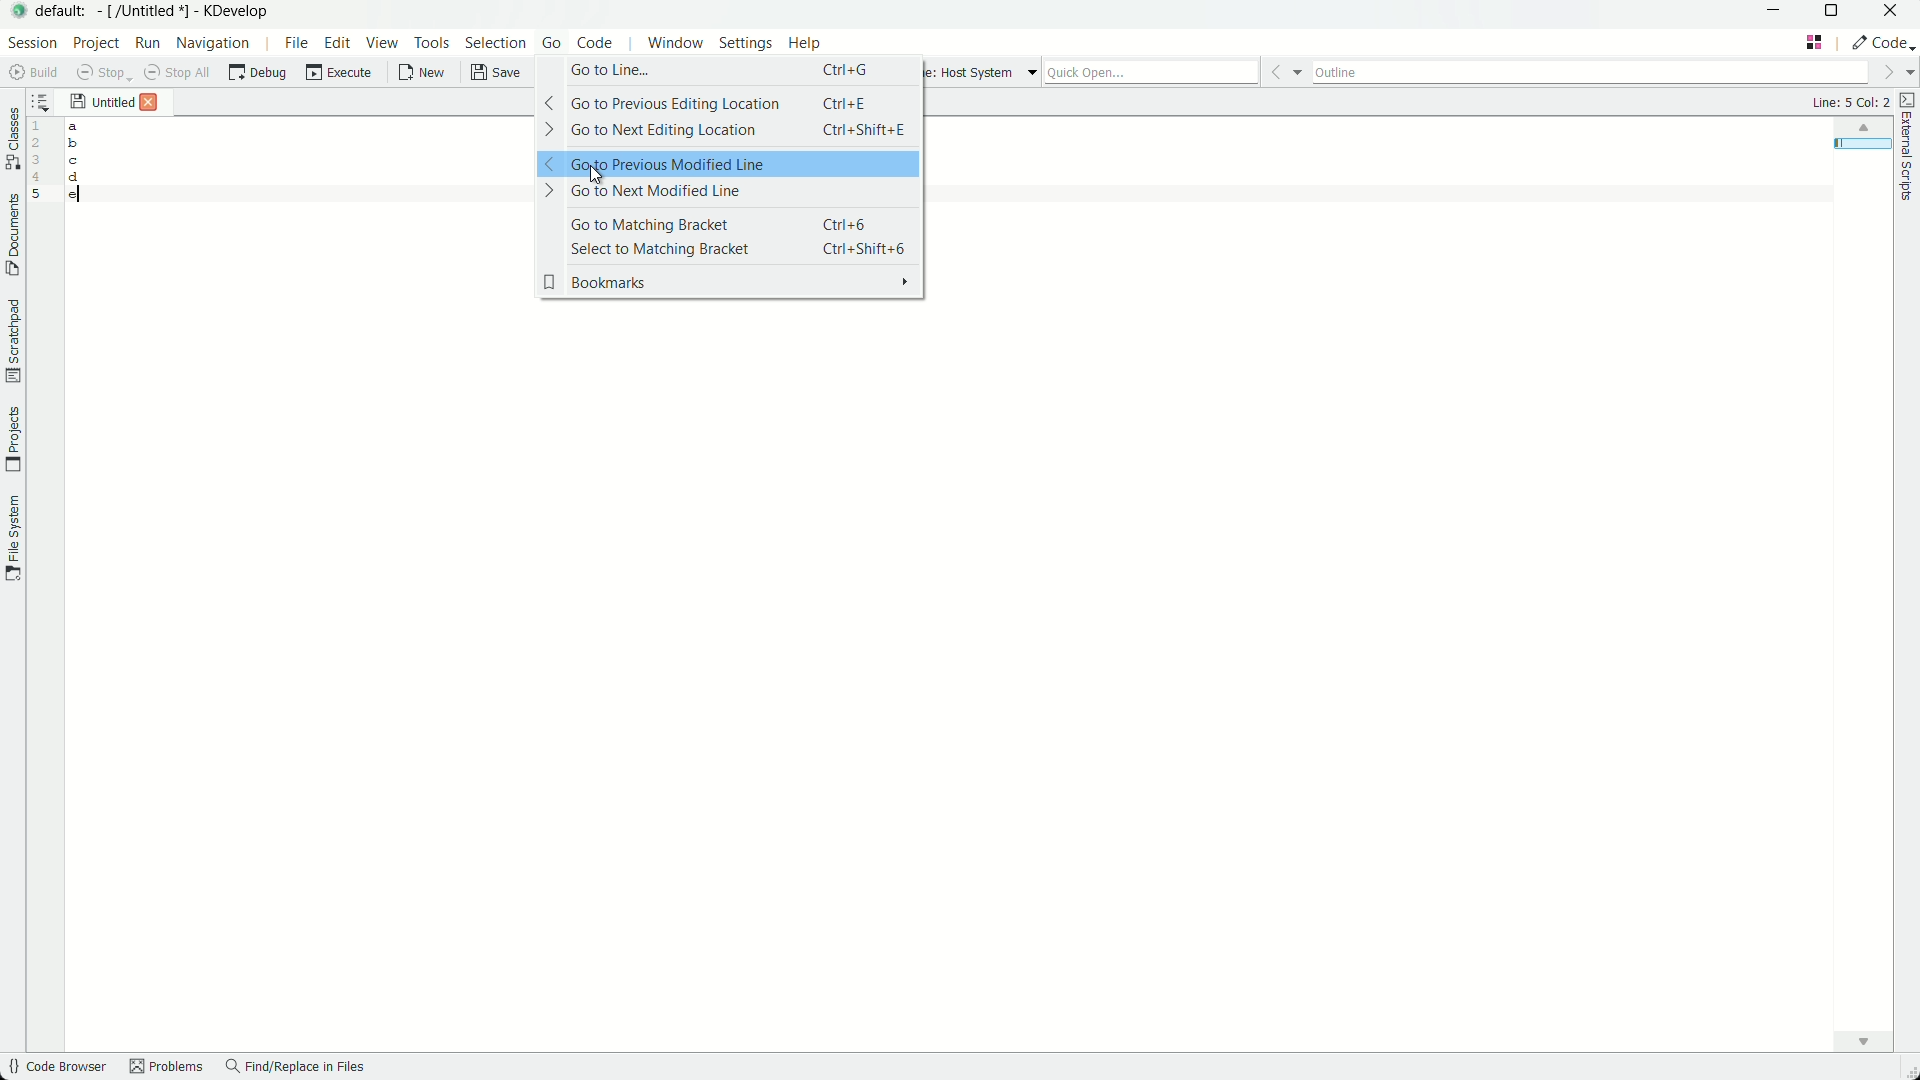 This screenshot has height=1080, width=1920. I want to click on code, so click(599, 46).